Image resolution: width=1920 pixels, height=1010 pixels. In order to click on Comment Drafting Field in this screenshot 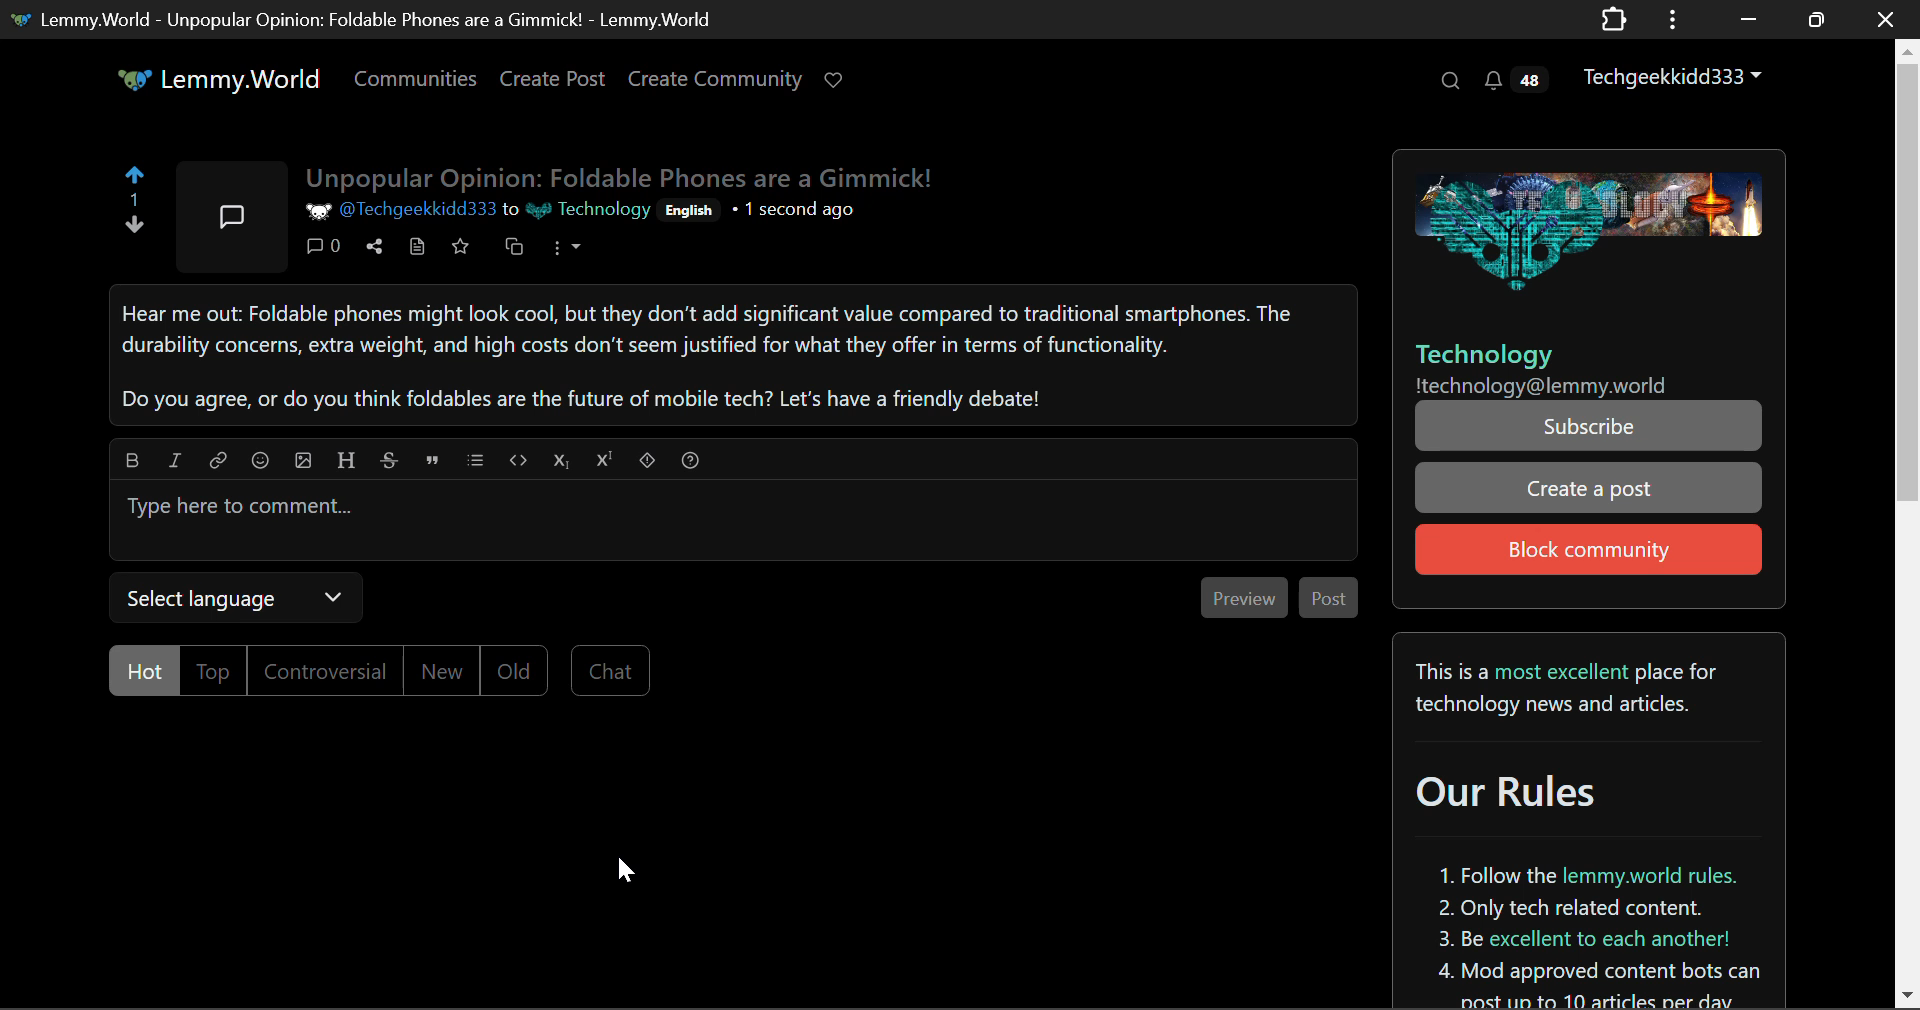, I will do `click(732, 517)`.